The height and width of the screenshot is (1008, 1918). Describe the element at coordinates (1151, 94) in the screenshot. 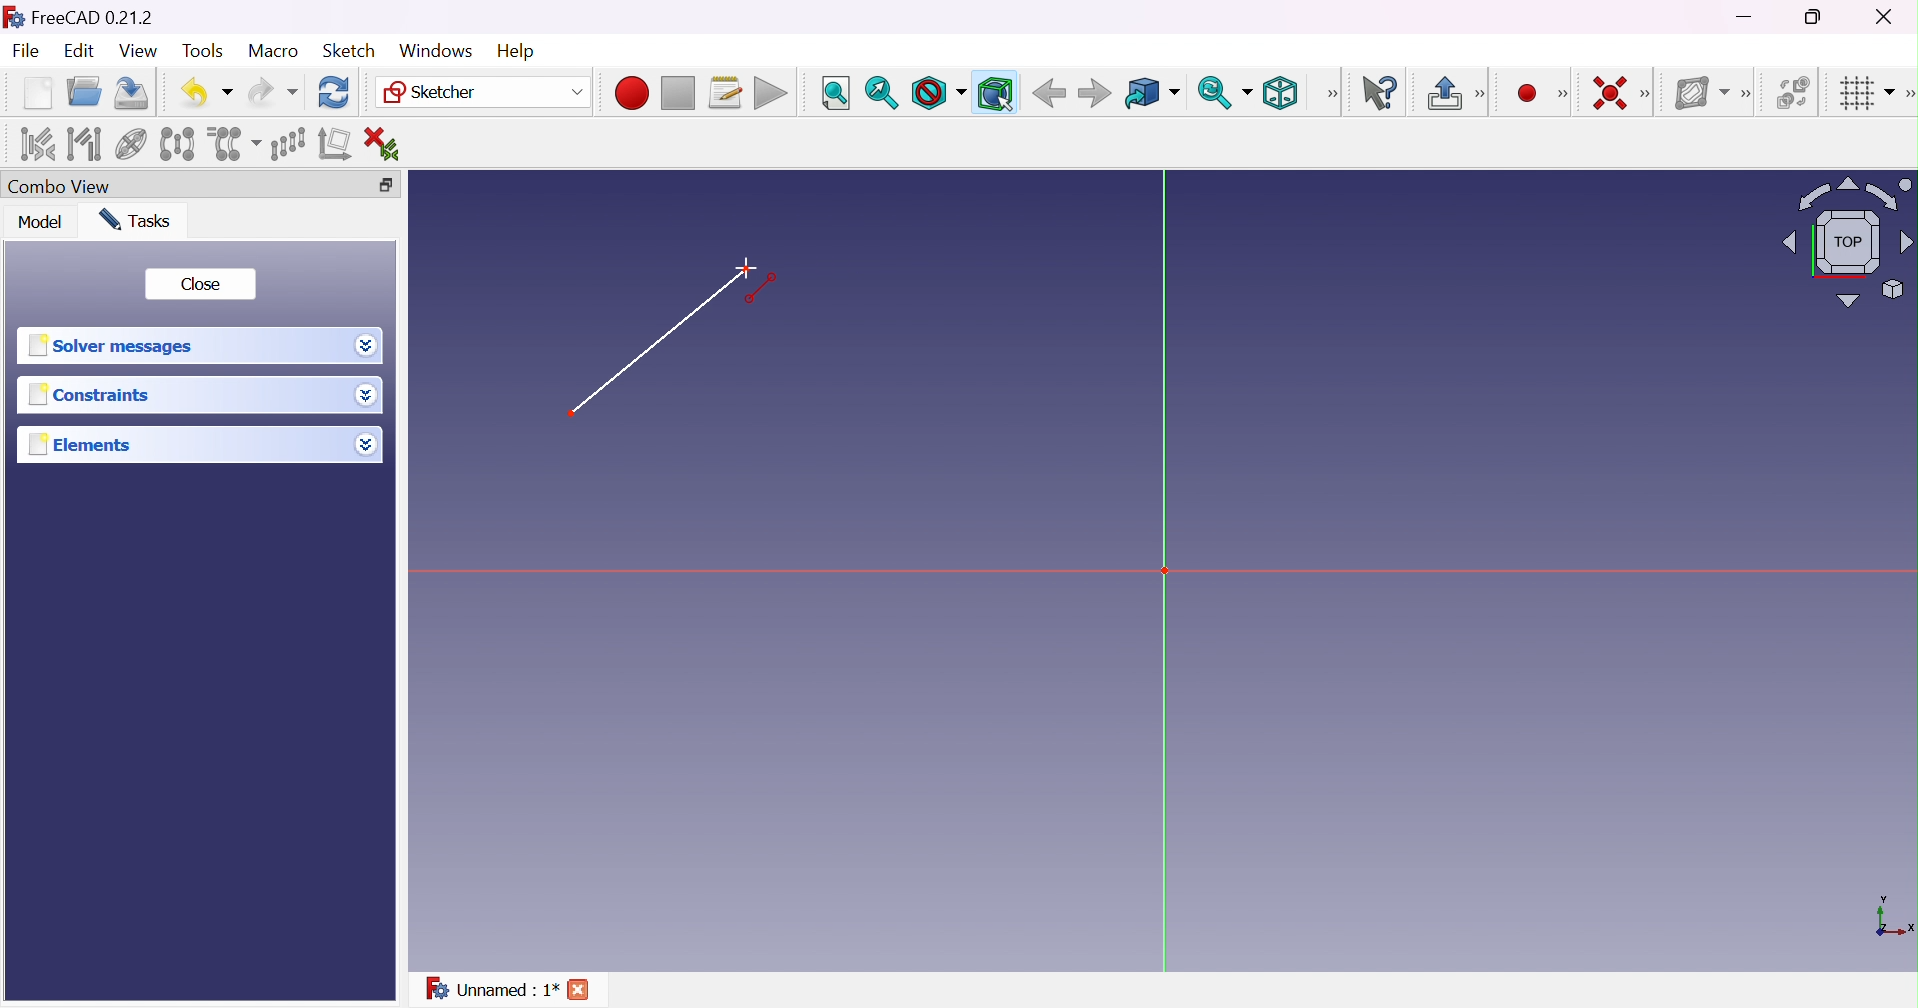

I see `Move in box` at that location.